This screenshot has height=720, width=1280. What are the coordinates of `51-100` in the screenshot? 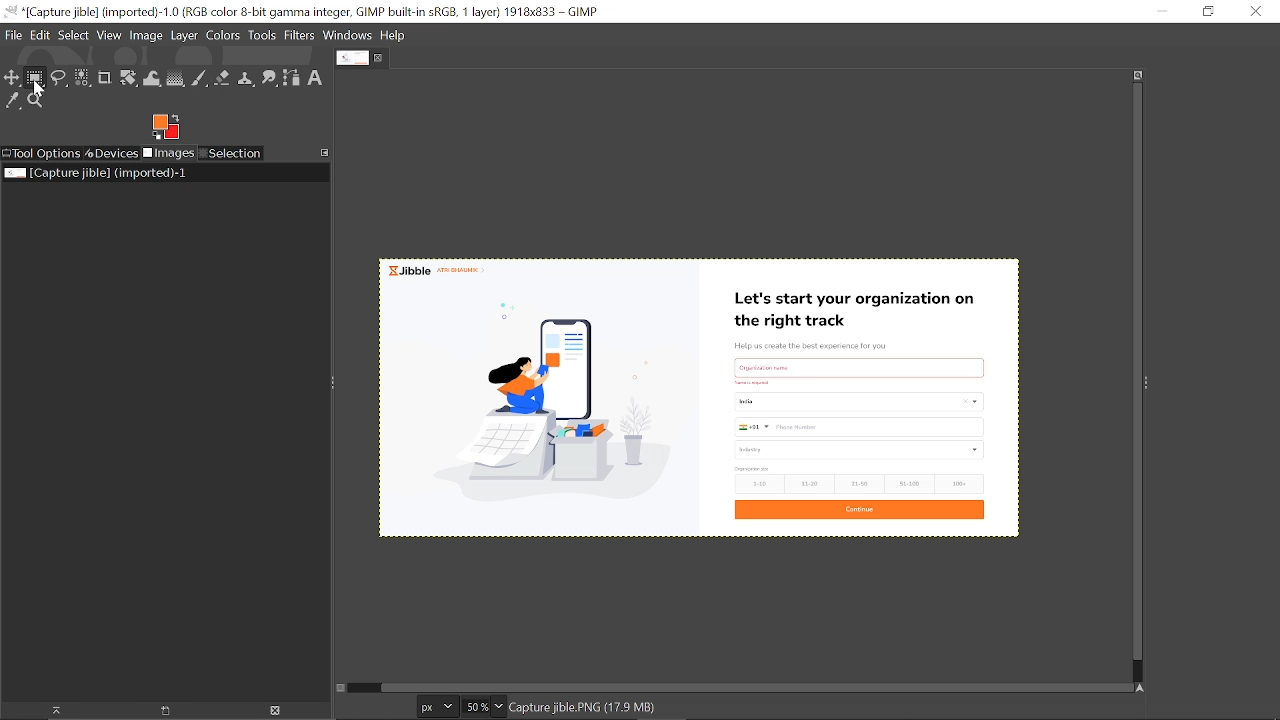 It's located at (907, 483).